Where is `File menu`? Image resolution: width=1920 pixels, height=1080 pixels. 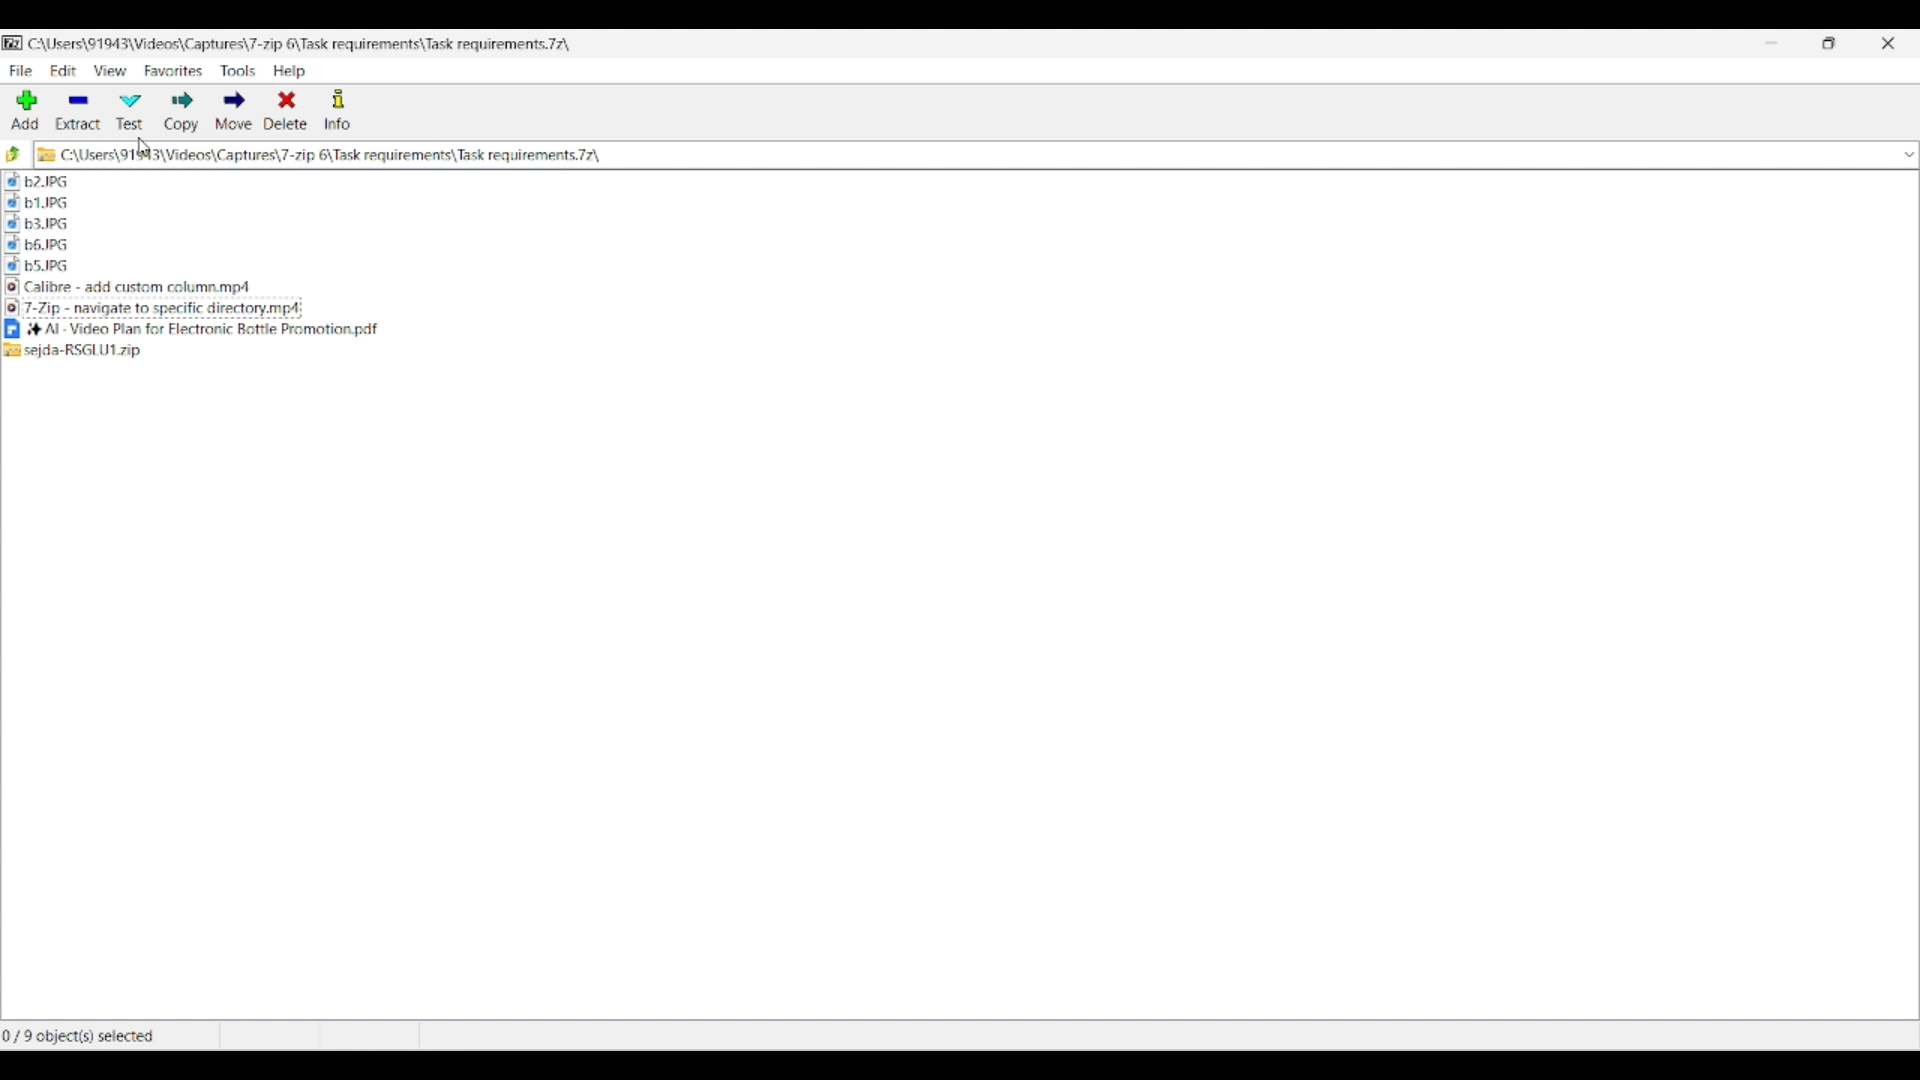
File menu is located at coordinates (21, 71).